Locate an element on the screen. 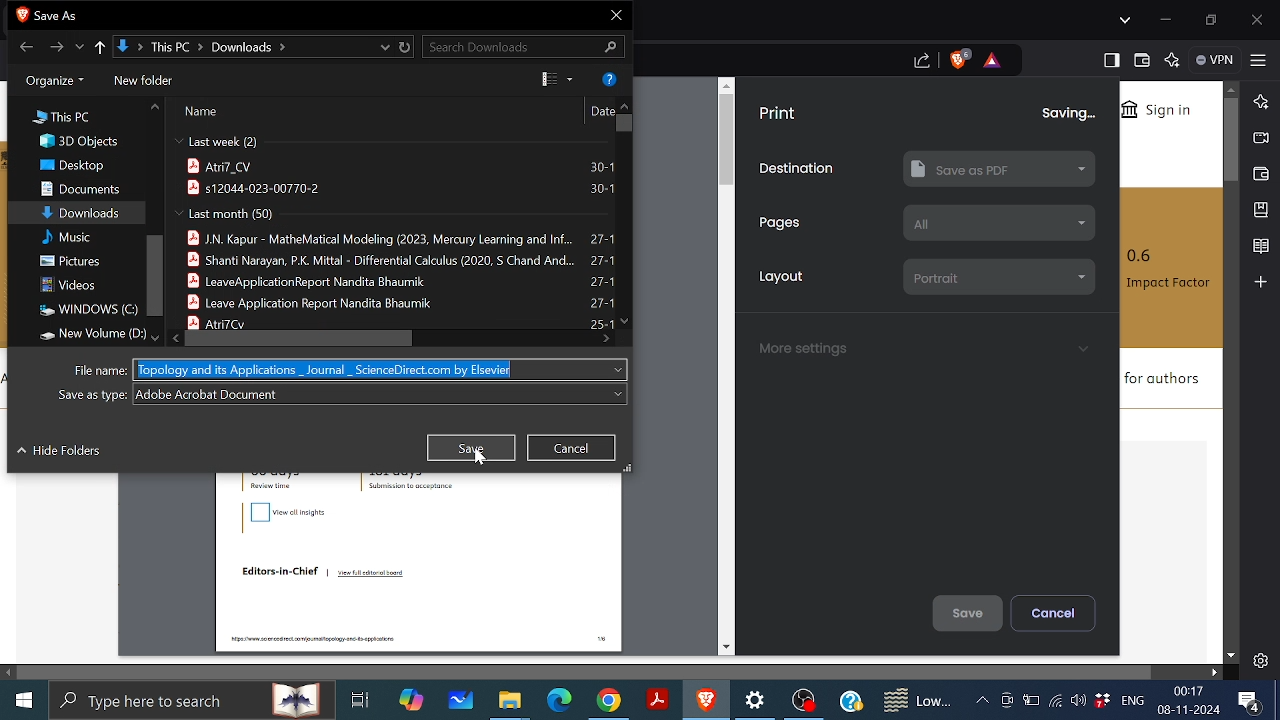  Save as PDF is located at coordinates (995, 170).